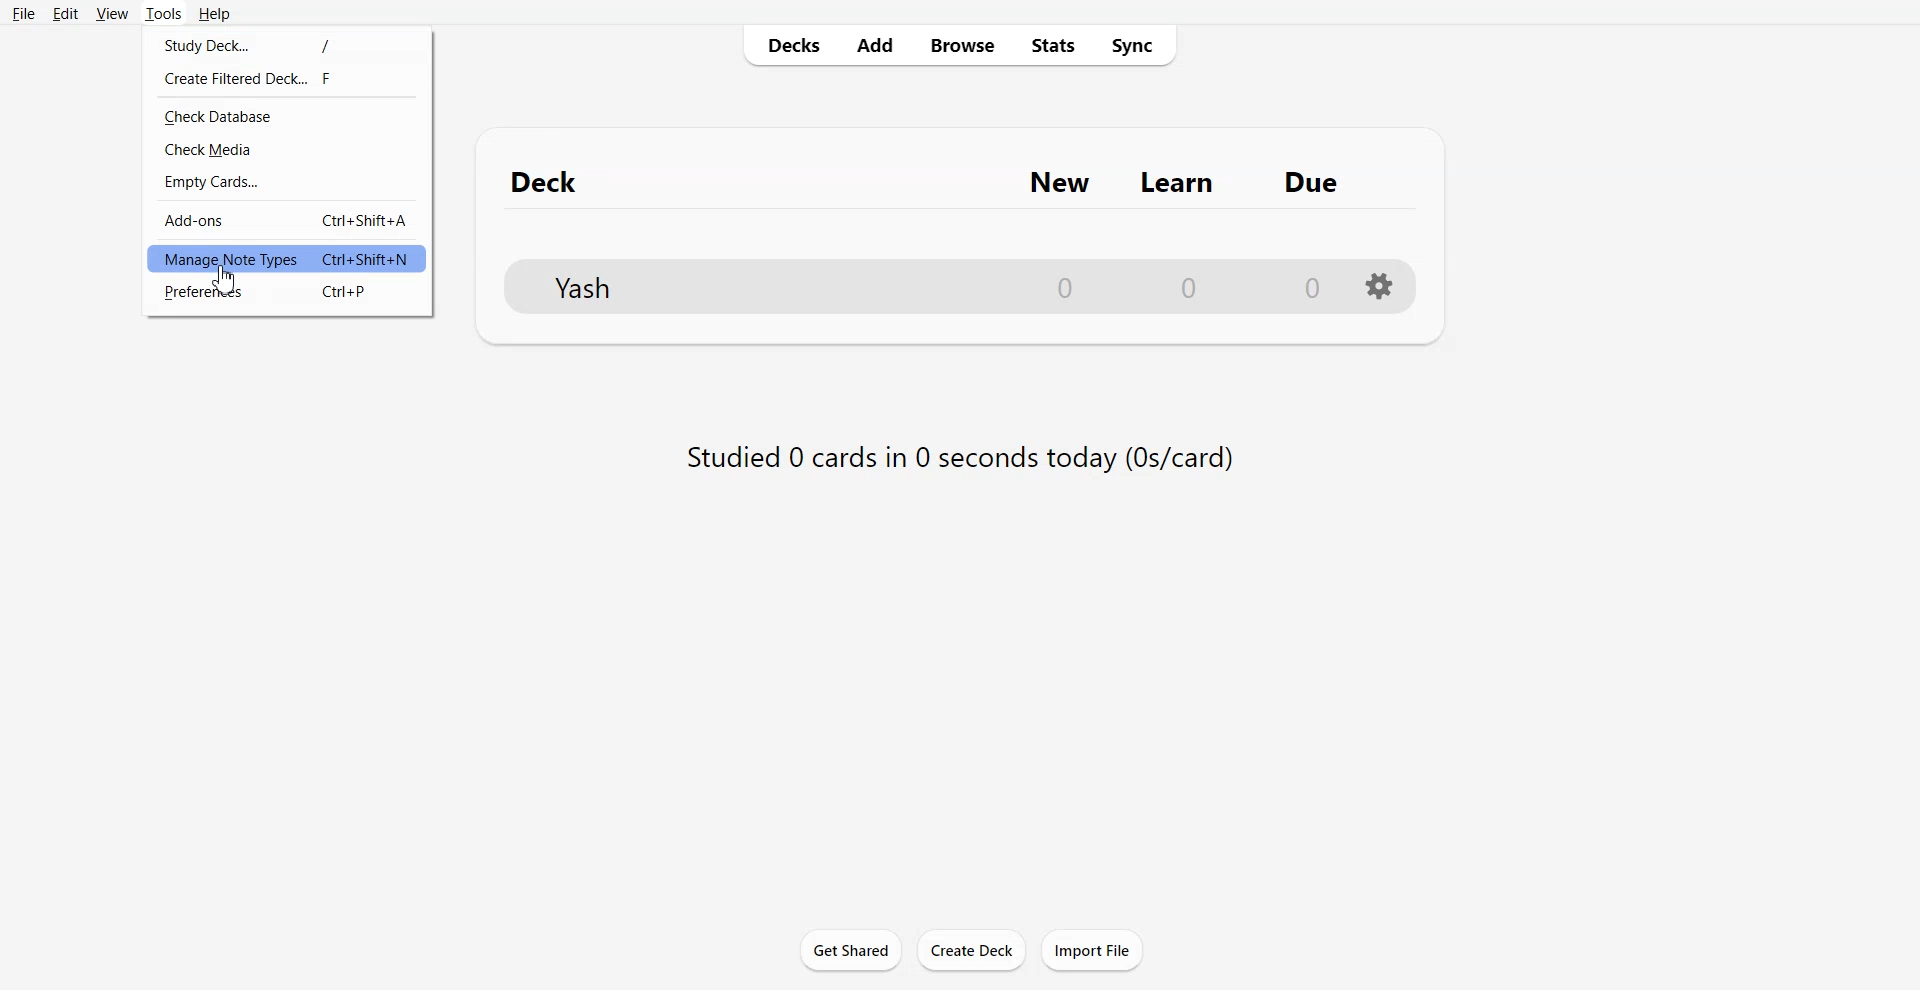  What do you see at coordinates (286, 259) in the screenshot?
I see `Manage Note Types` at bounding box center [286, 259].